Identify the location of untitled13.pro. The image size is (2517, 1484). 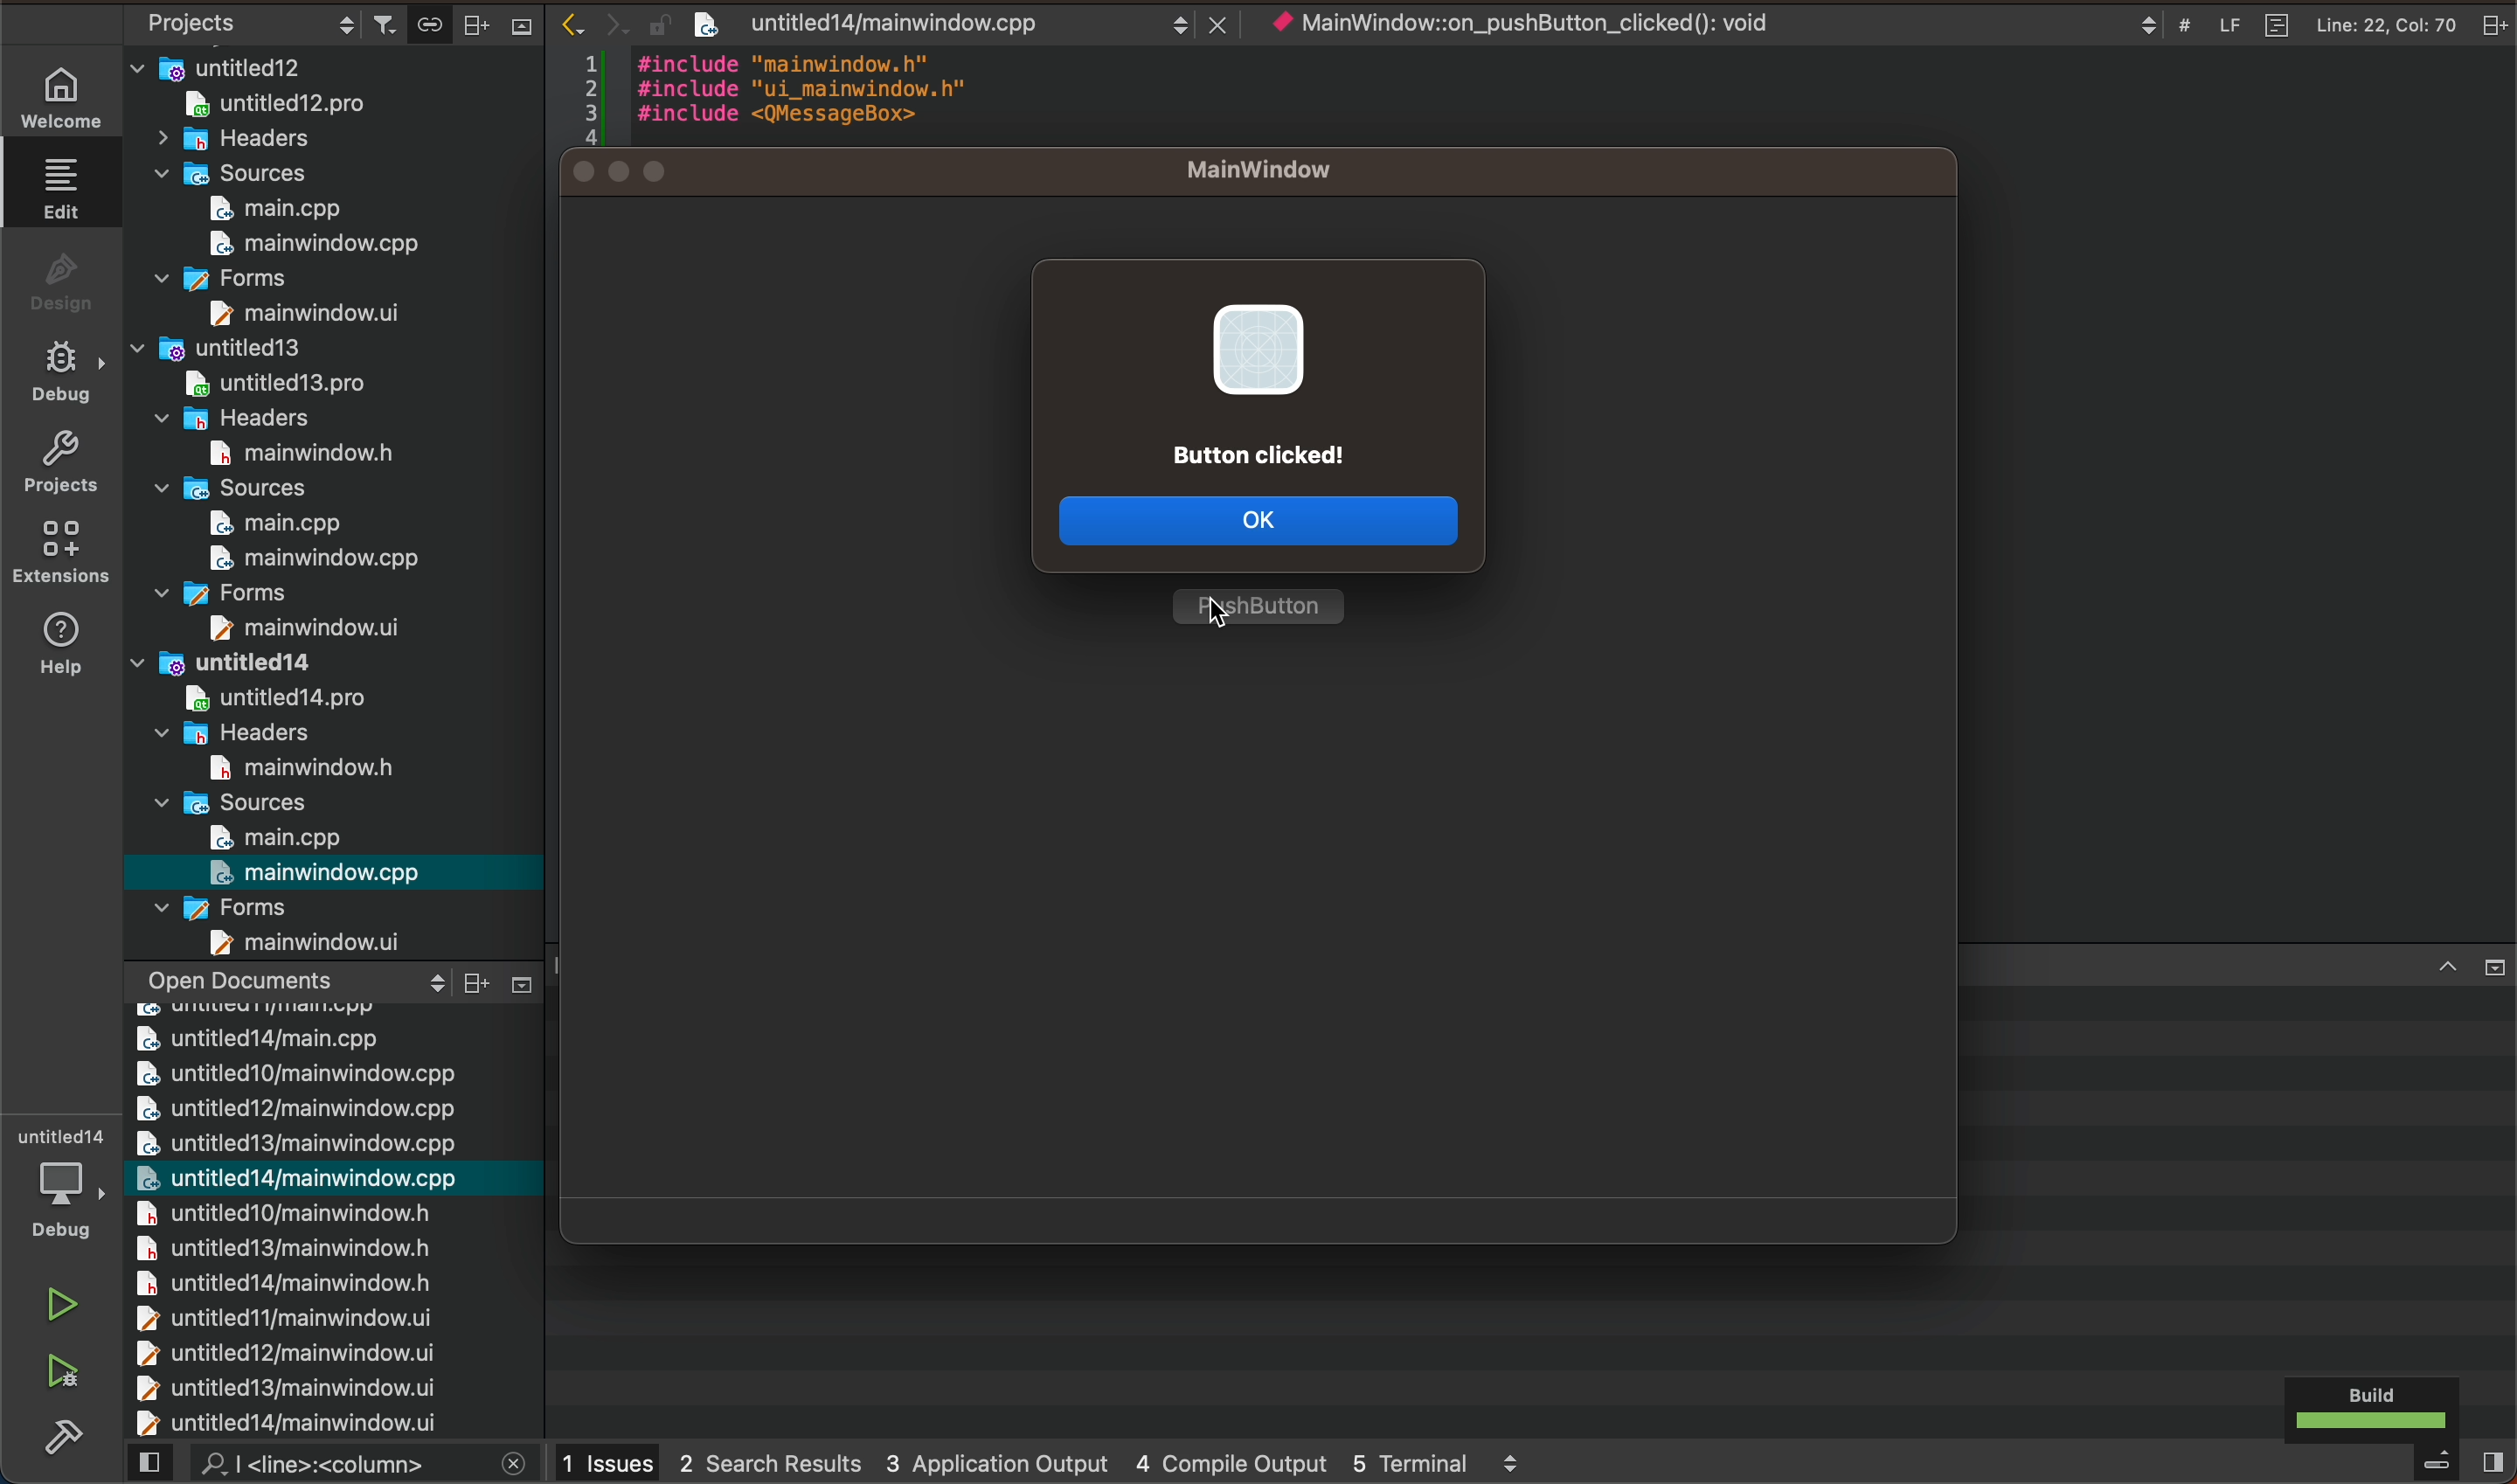
(270, 383).